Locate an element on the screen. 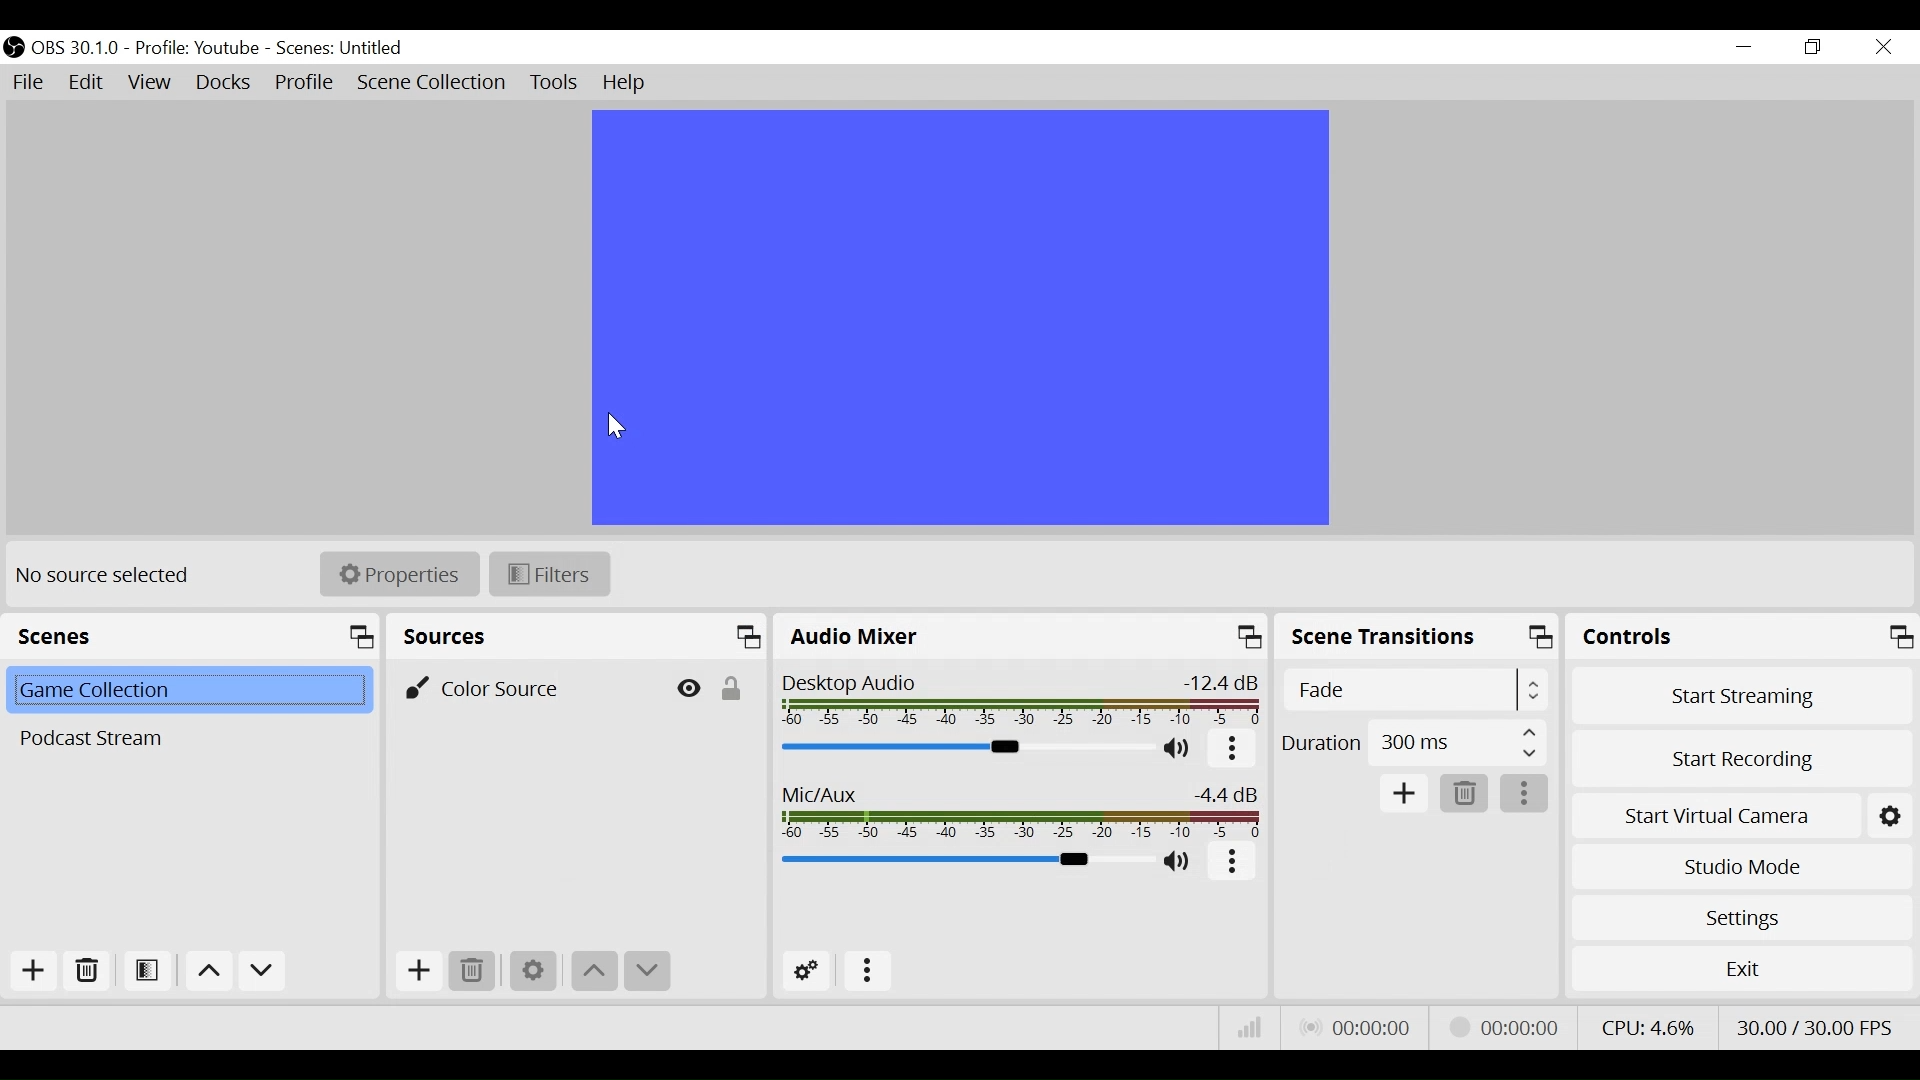  Move up is located at coordinates (206, 970).